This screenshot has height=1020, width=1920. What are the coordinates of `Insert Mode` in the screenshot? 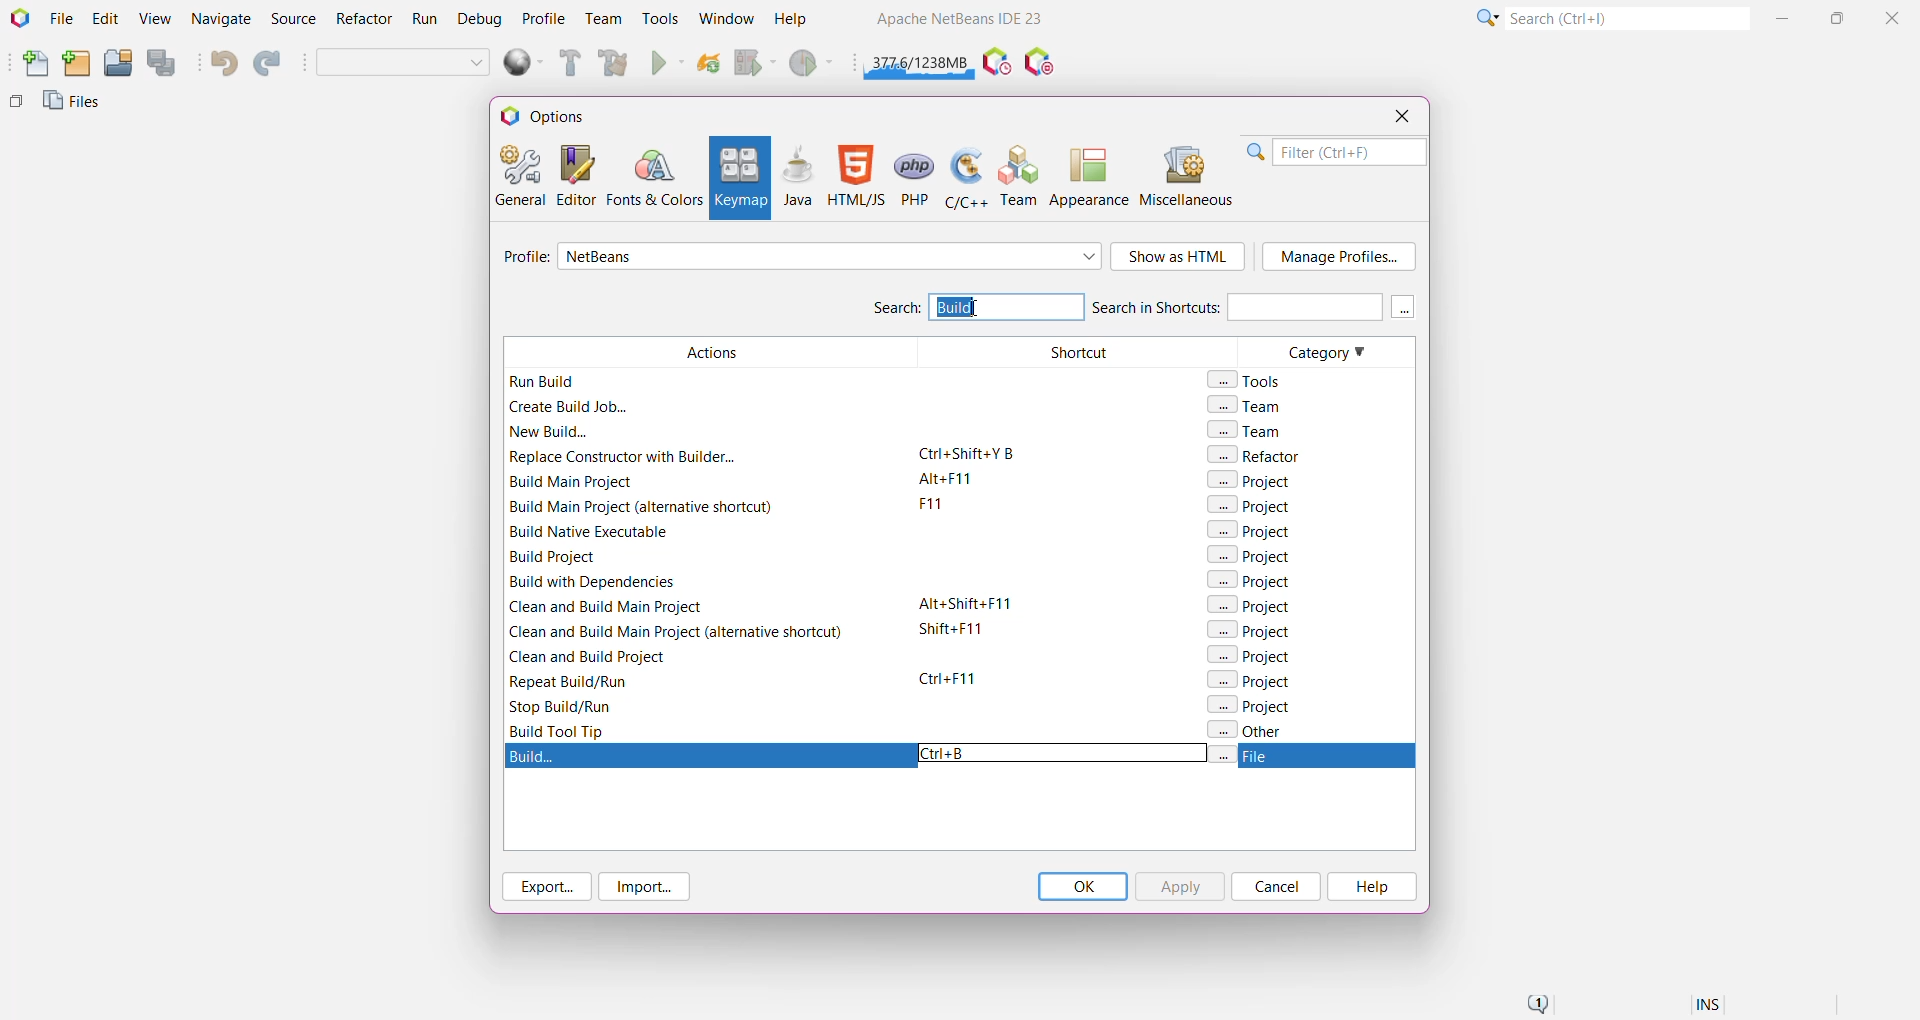 It's located at (1710, 1007).